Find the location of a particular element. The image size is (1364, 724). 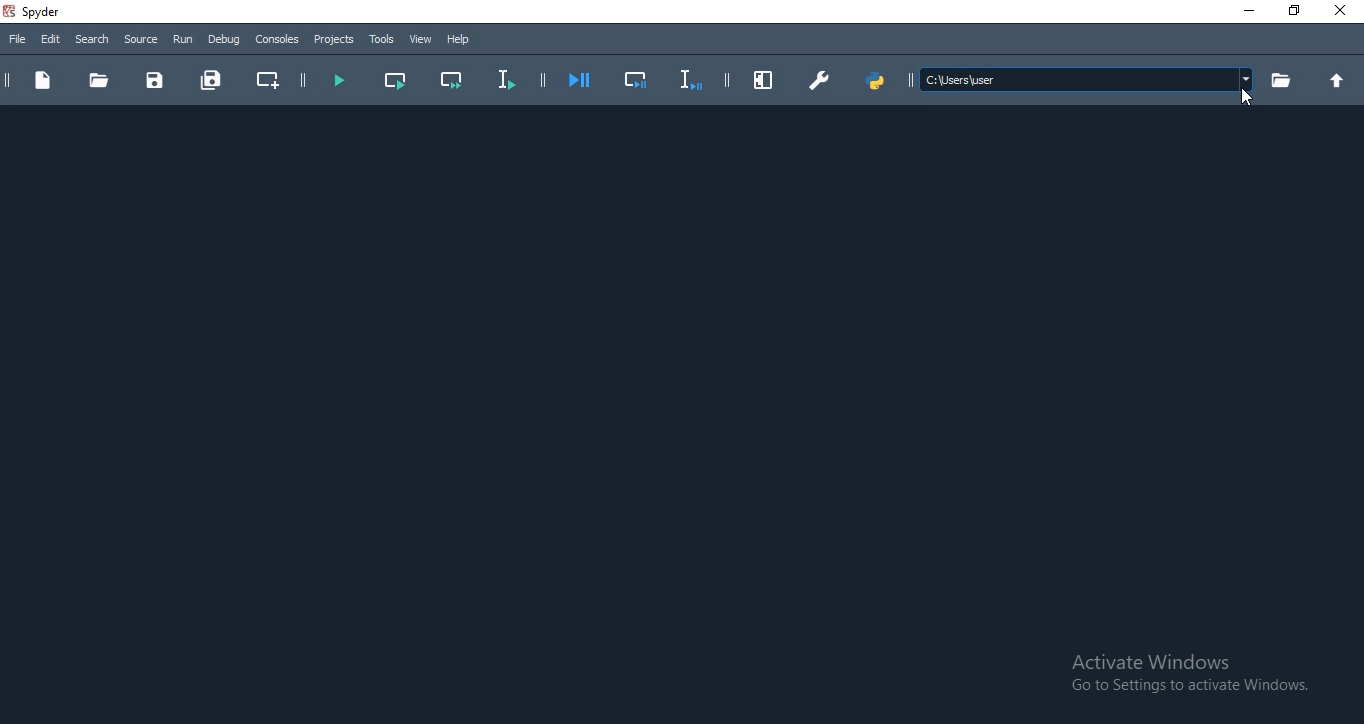

Edit is located at coordinates (51, 40).